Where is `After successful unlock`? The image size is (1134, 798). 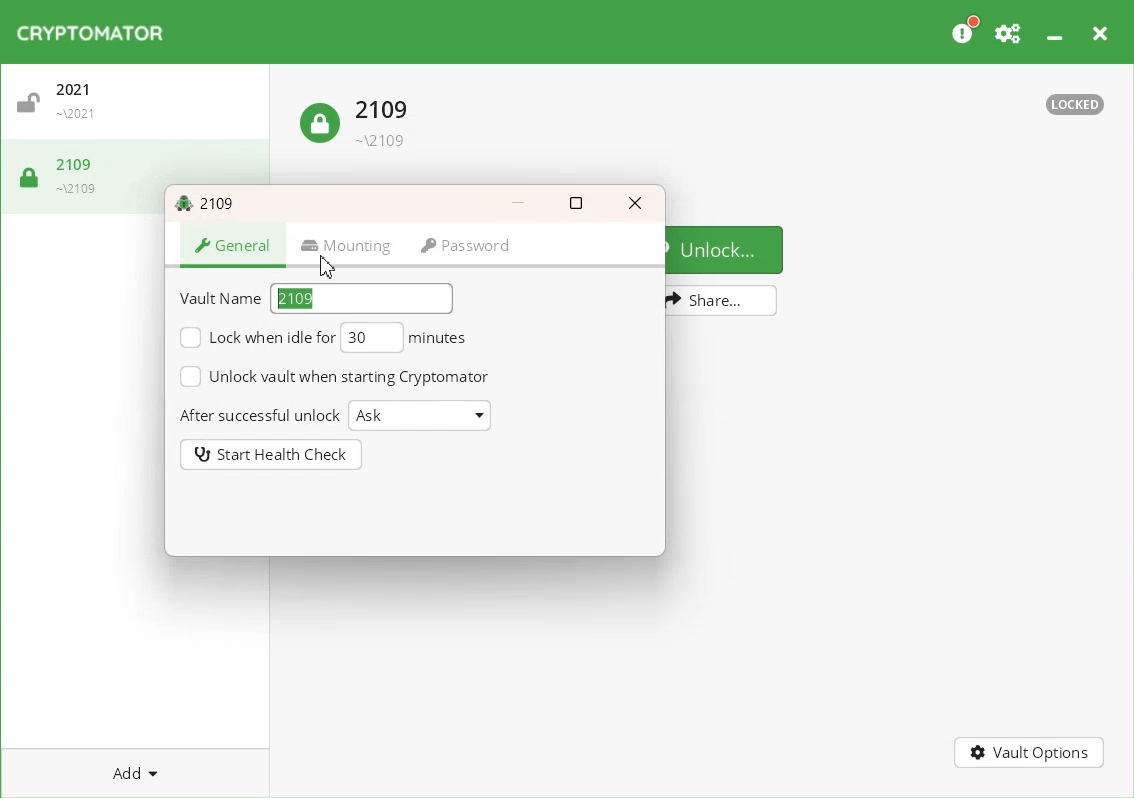
After successful unlock is located at coordinates (258, 416).